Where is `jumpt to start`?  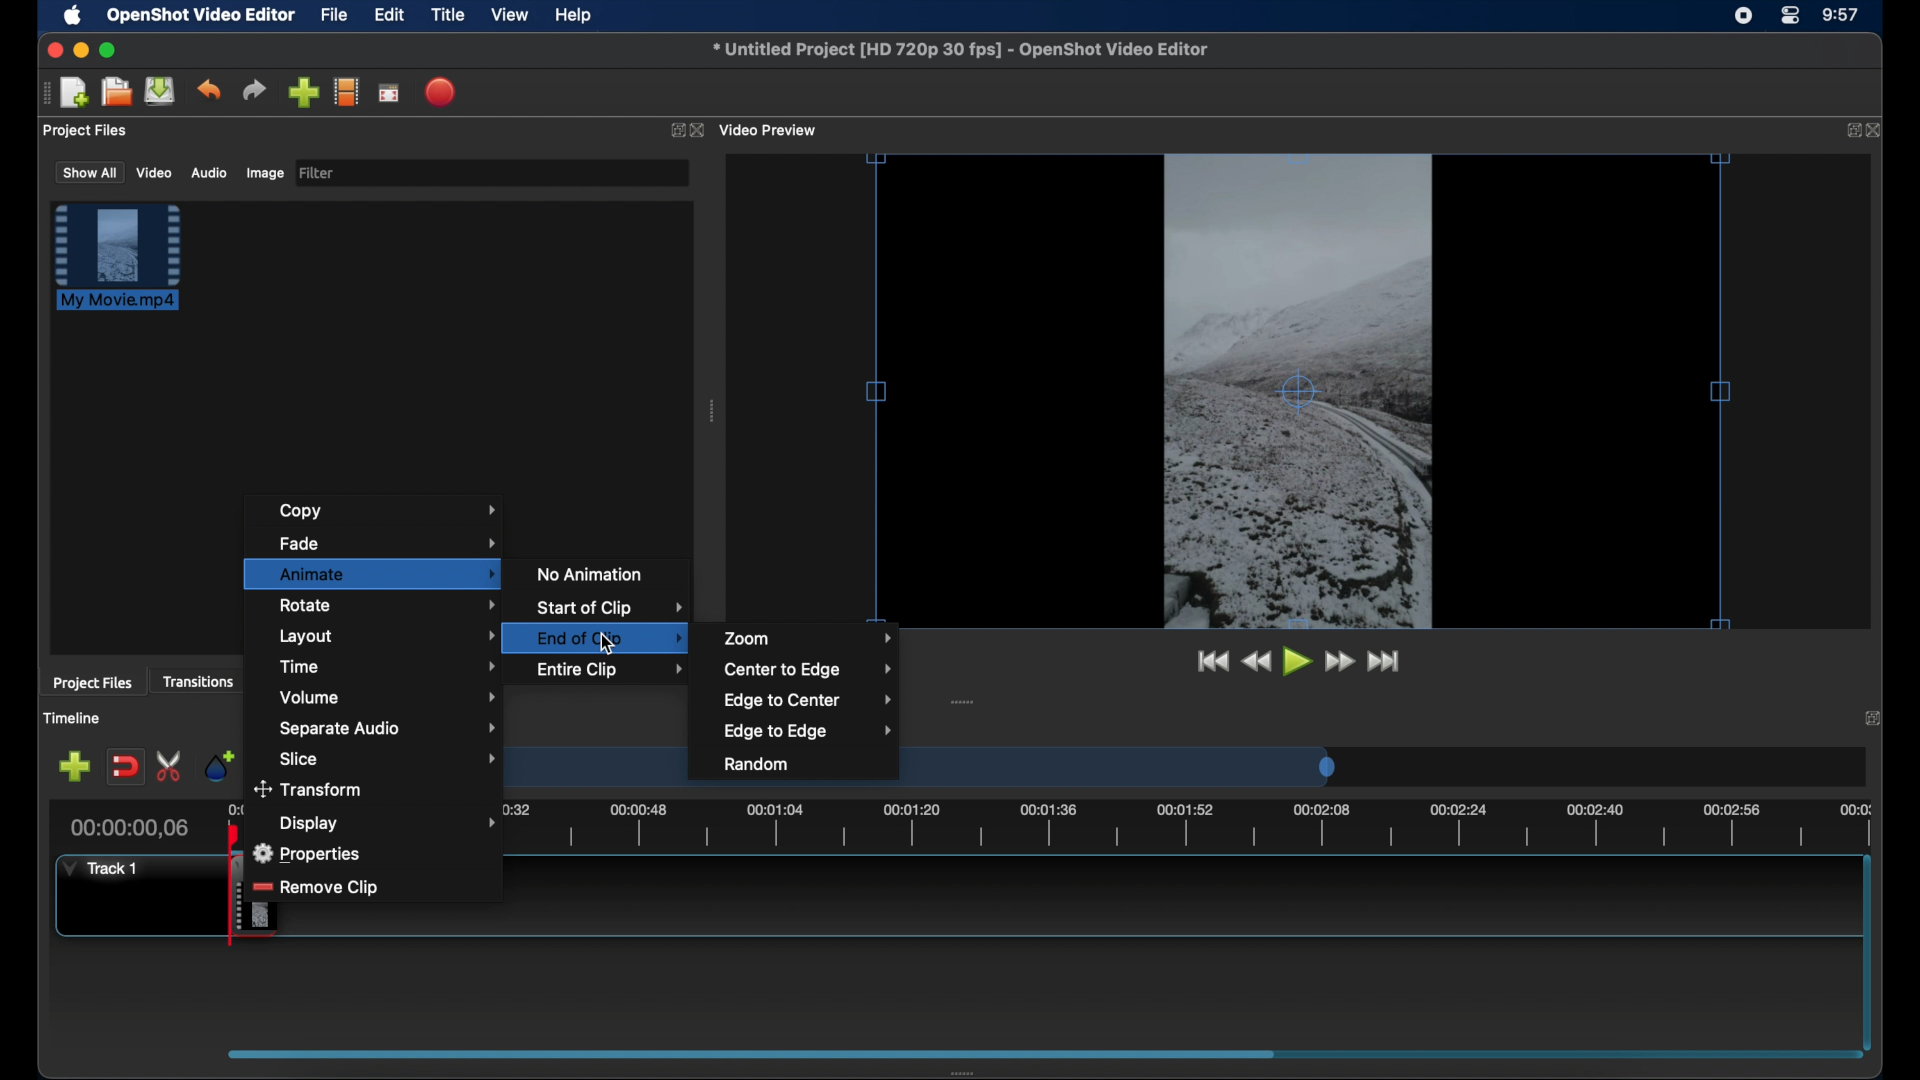
jumpt to start is located at coordinates (1211, 661).